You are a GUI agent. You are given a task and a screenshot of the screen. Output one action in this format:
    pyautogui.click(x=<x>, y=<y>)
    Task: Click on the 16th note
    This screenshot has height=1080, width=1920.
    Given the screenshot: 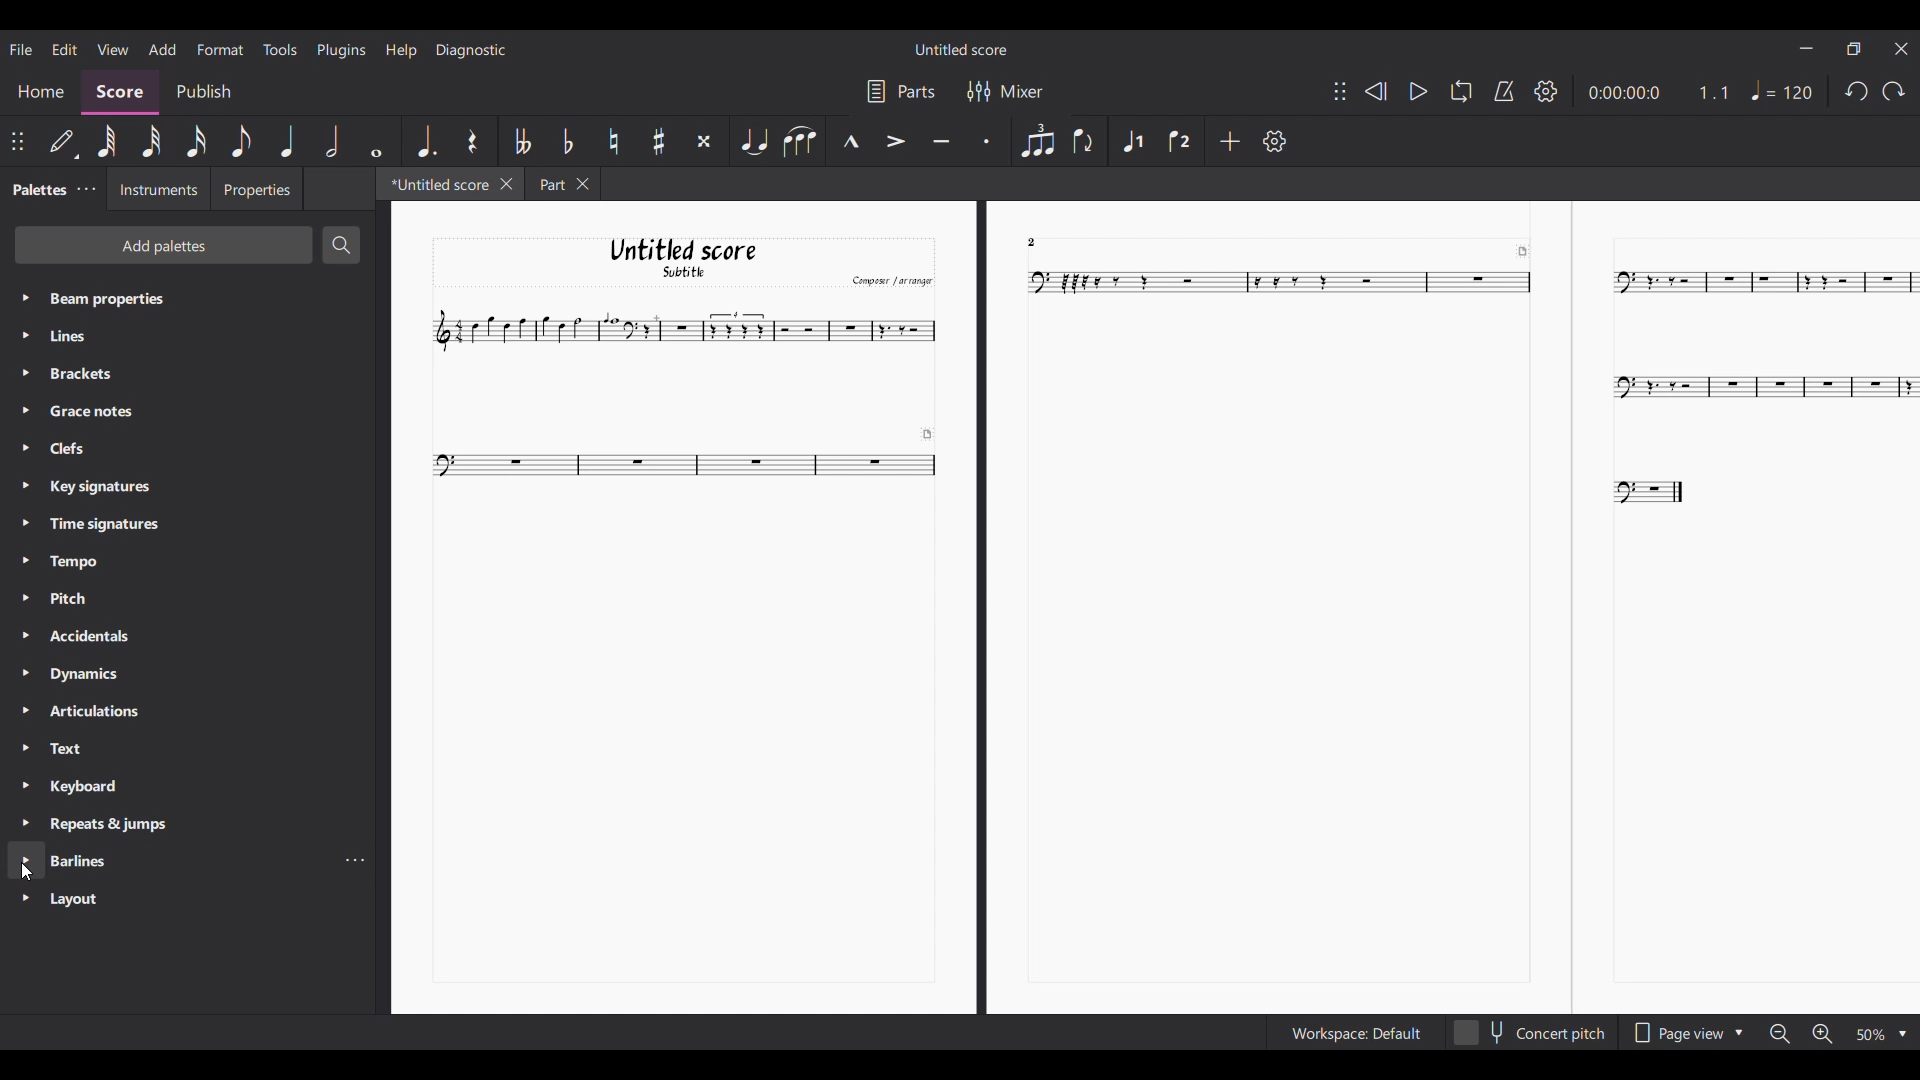 What is the action you would take?
    pyautogui.click(x=196, y=141)
    